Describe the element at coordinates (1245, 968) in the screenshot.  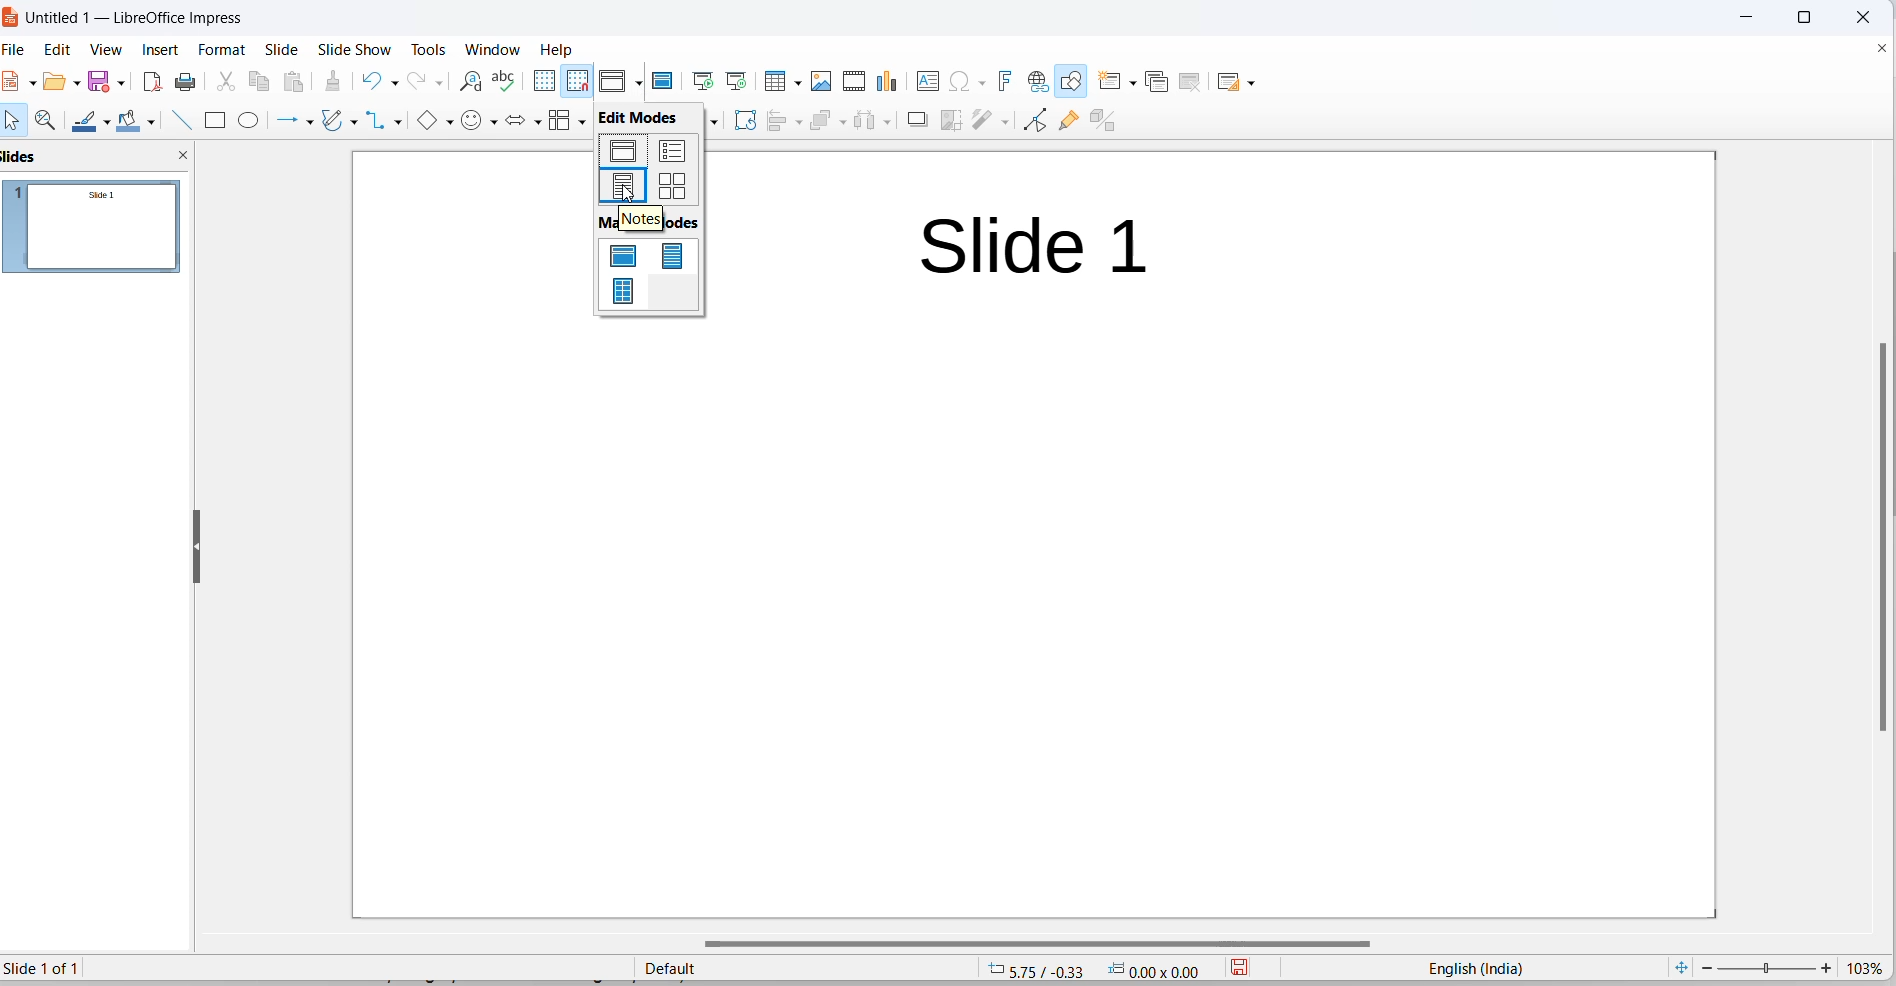
I see `save` at that location.